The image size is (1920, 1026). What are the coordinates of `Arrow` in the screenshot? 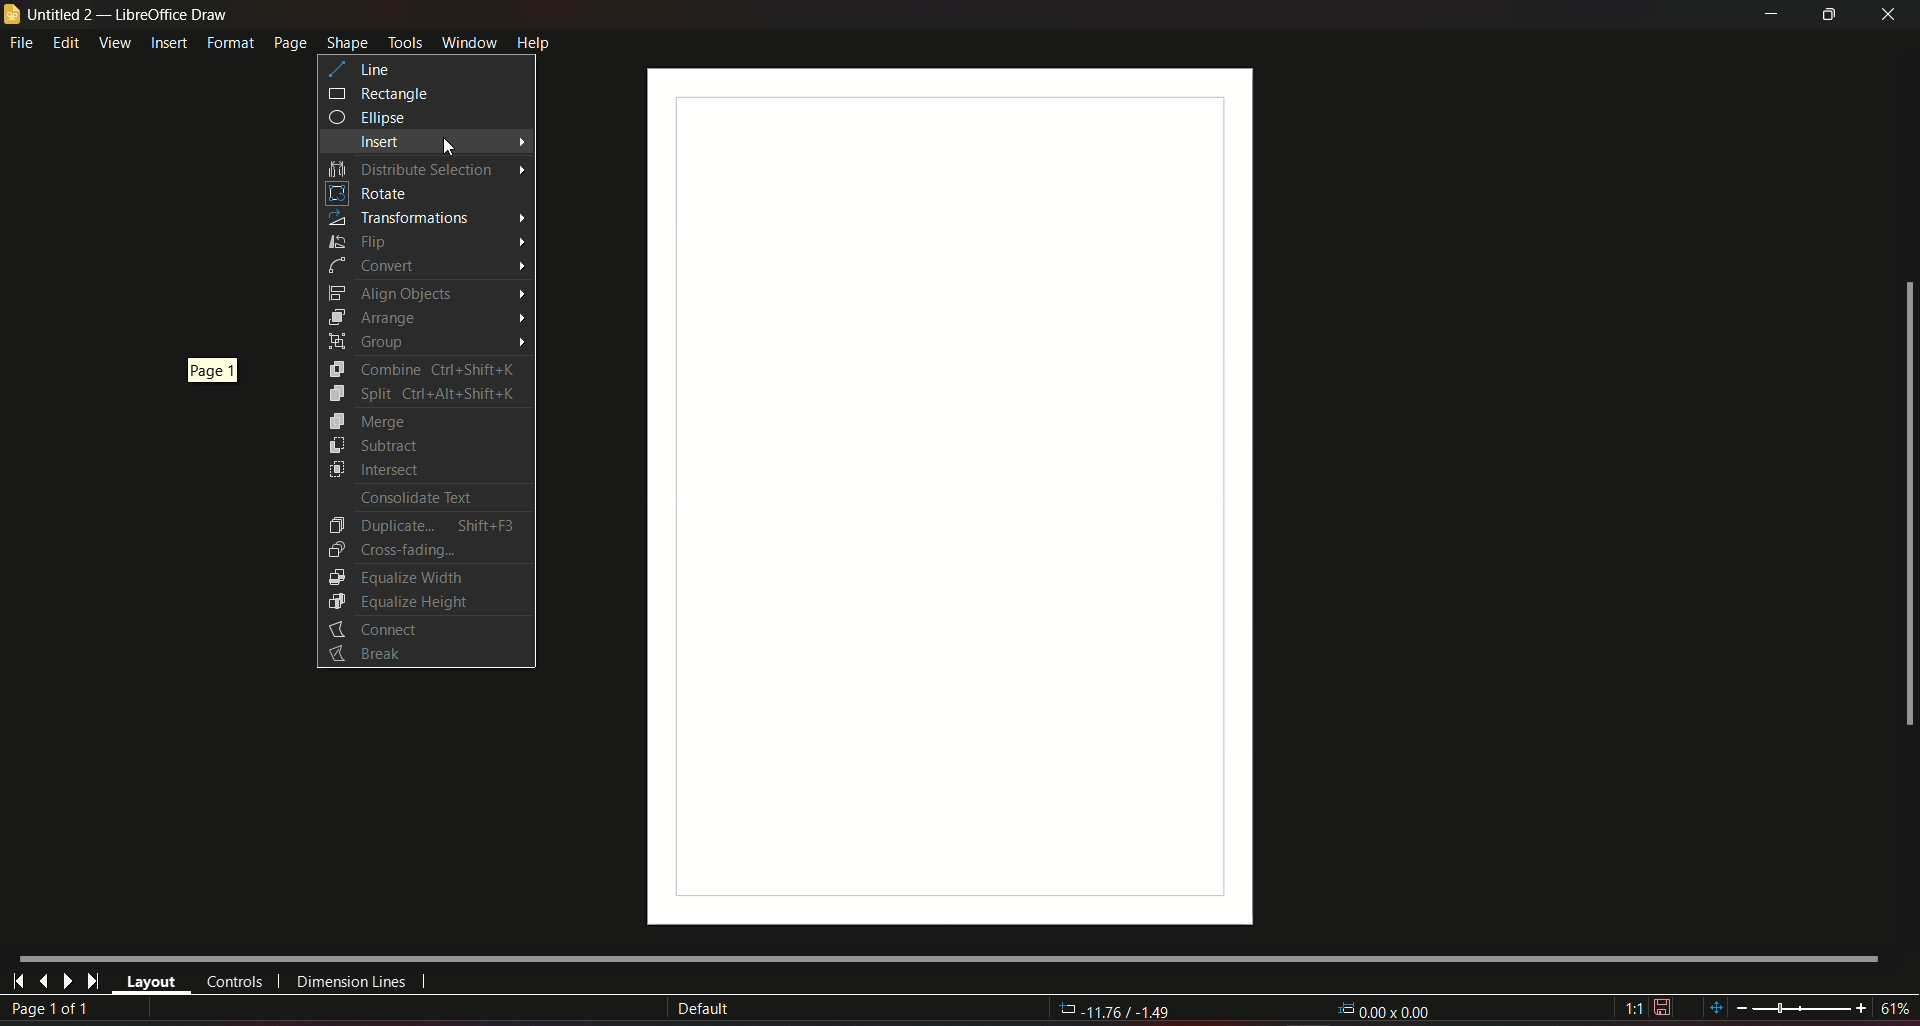 It's located at (520, 294).